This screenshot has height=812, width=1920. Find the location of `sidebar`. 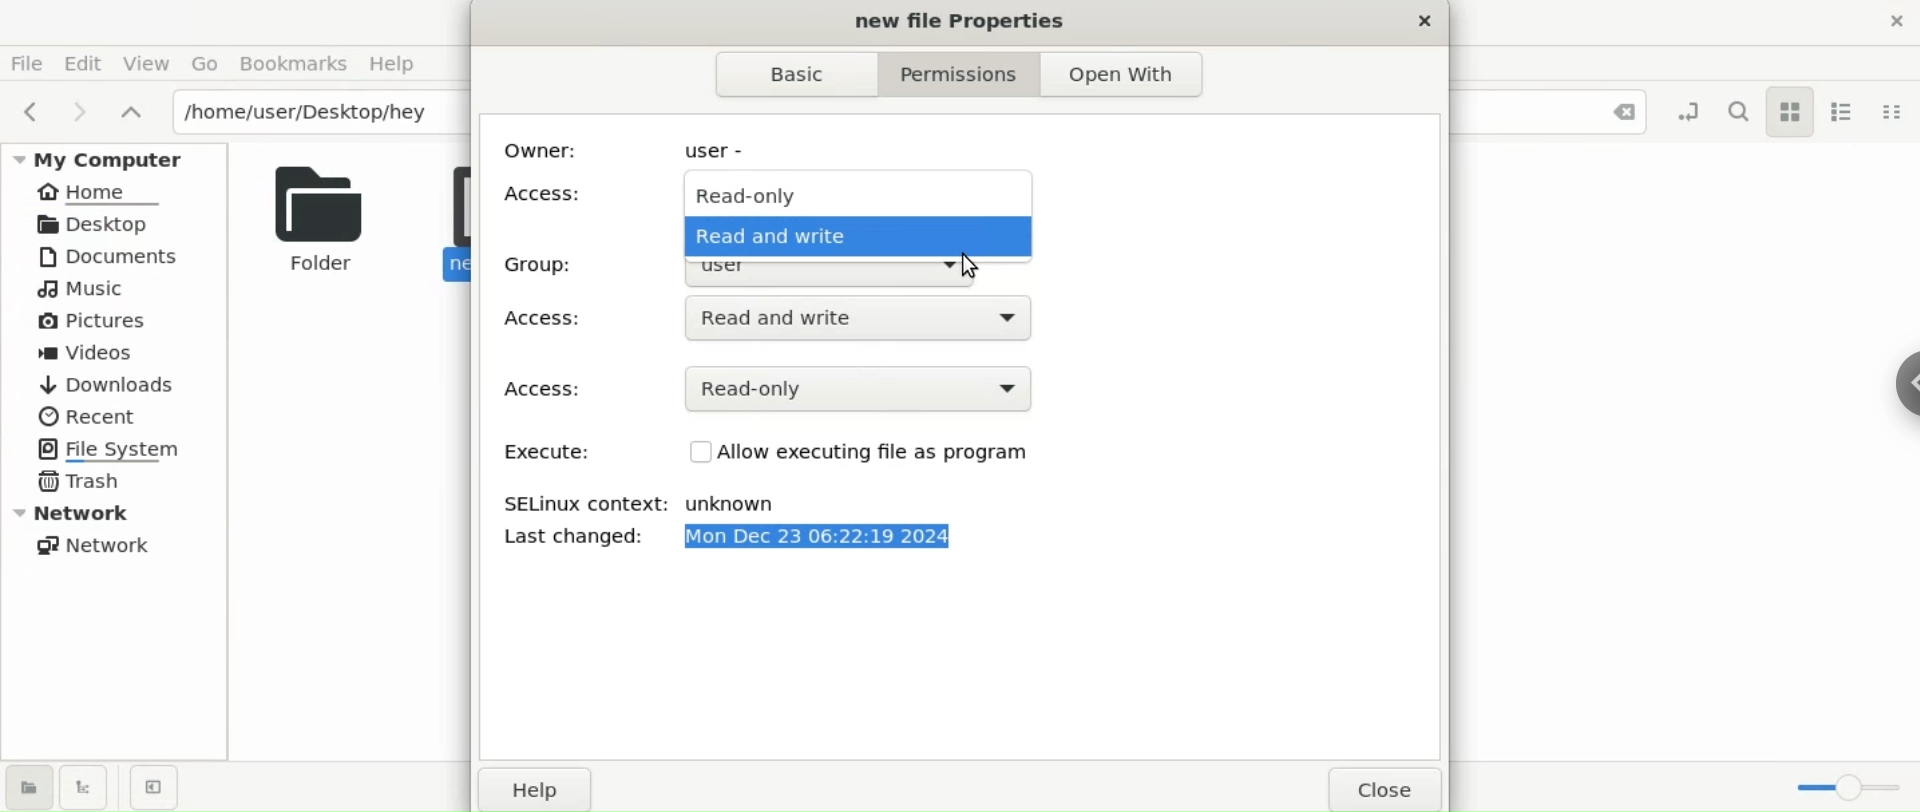

sidebar is located at coordinates (1902, 379).